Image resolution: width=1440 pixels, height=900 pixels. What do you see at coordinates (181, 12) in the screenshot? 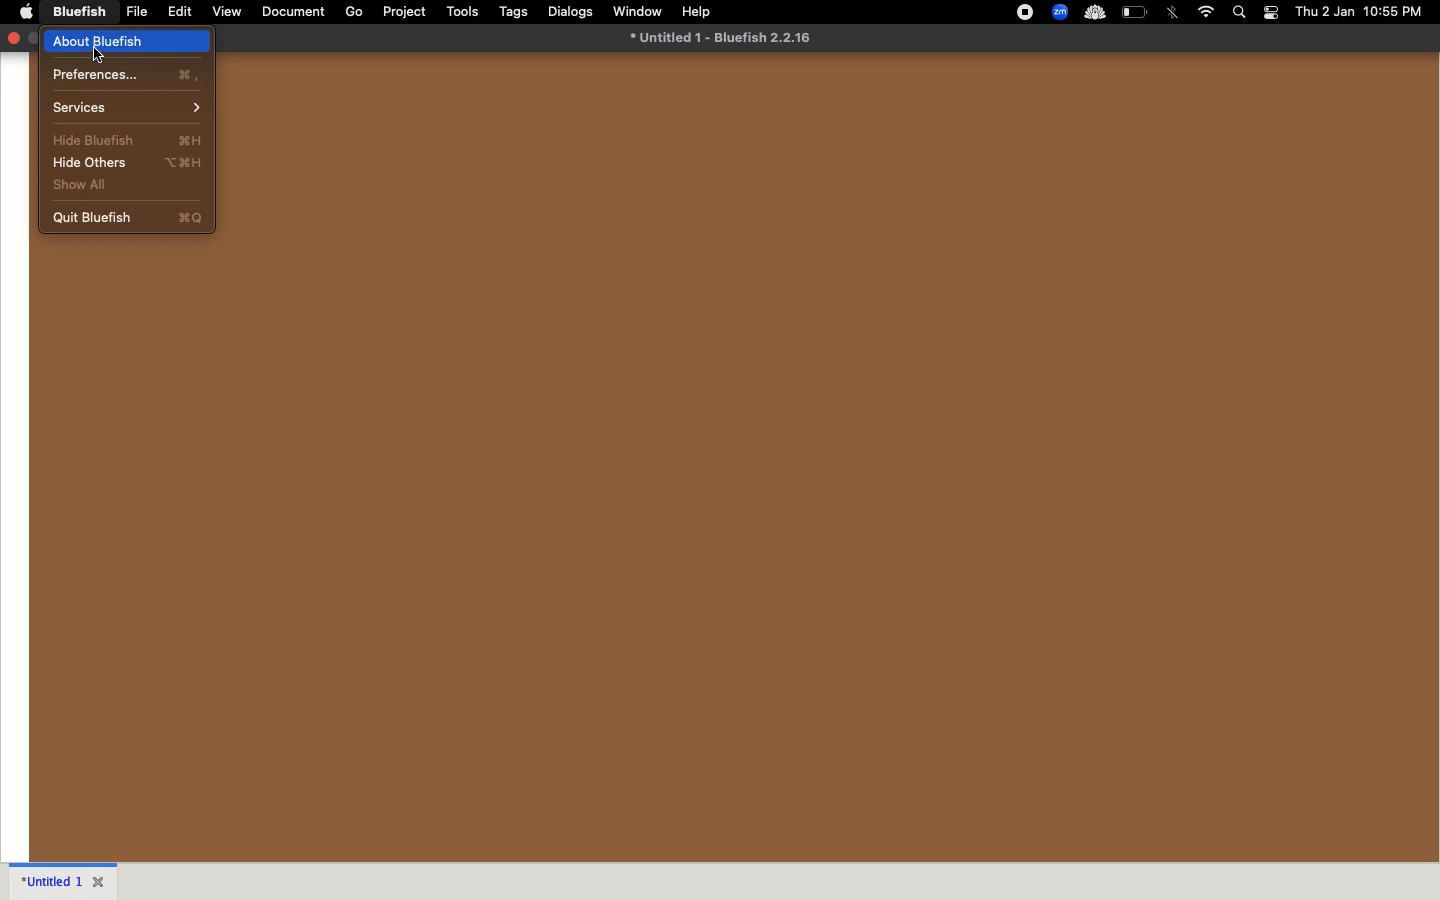
I see `edit` at bounding box center [181, 12].